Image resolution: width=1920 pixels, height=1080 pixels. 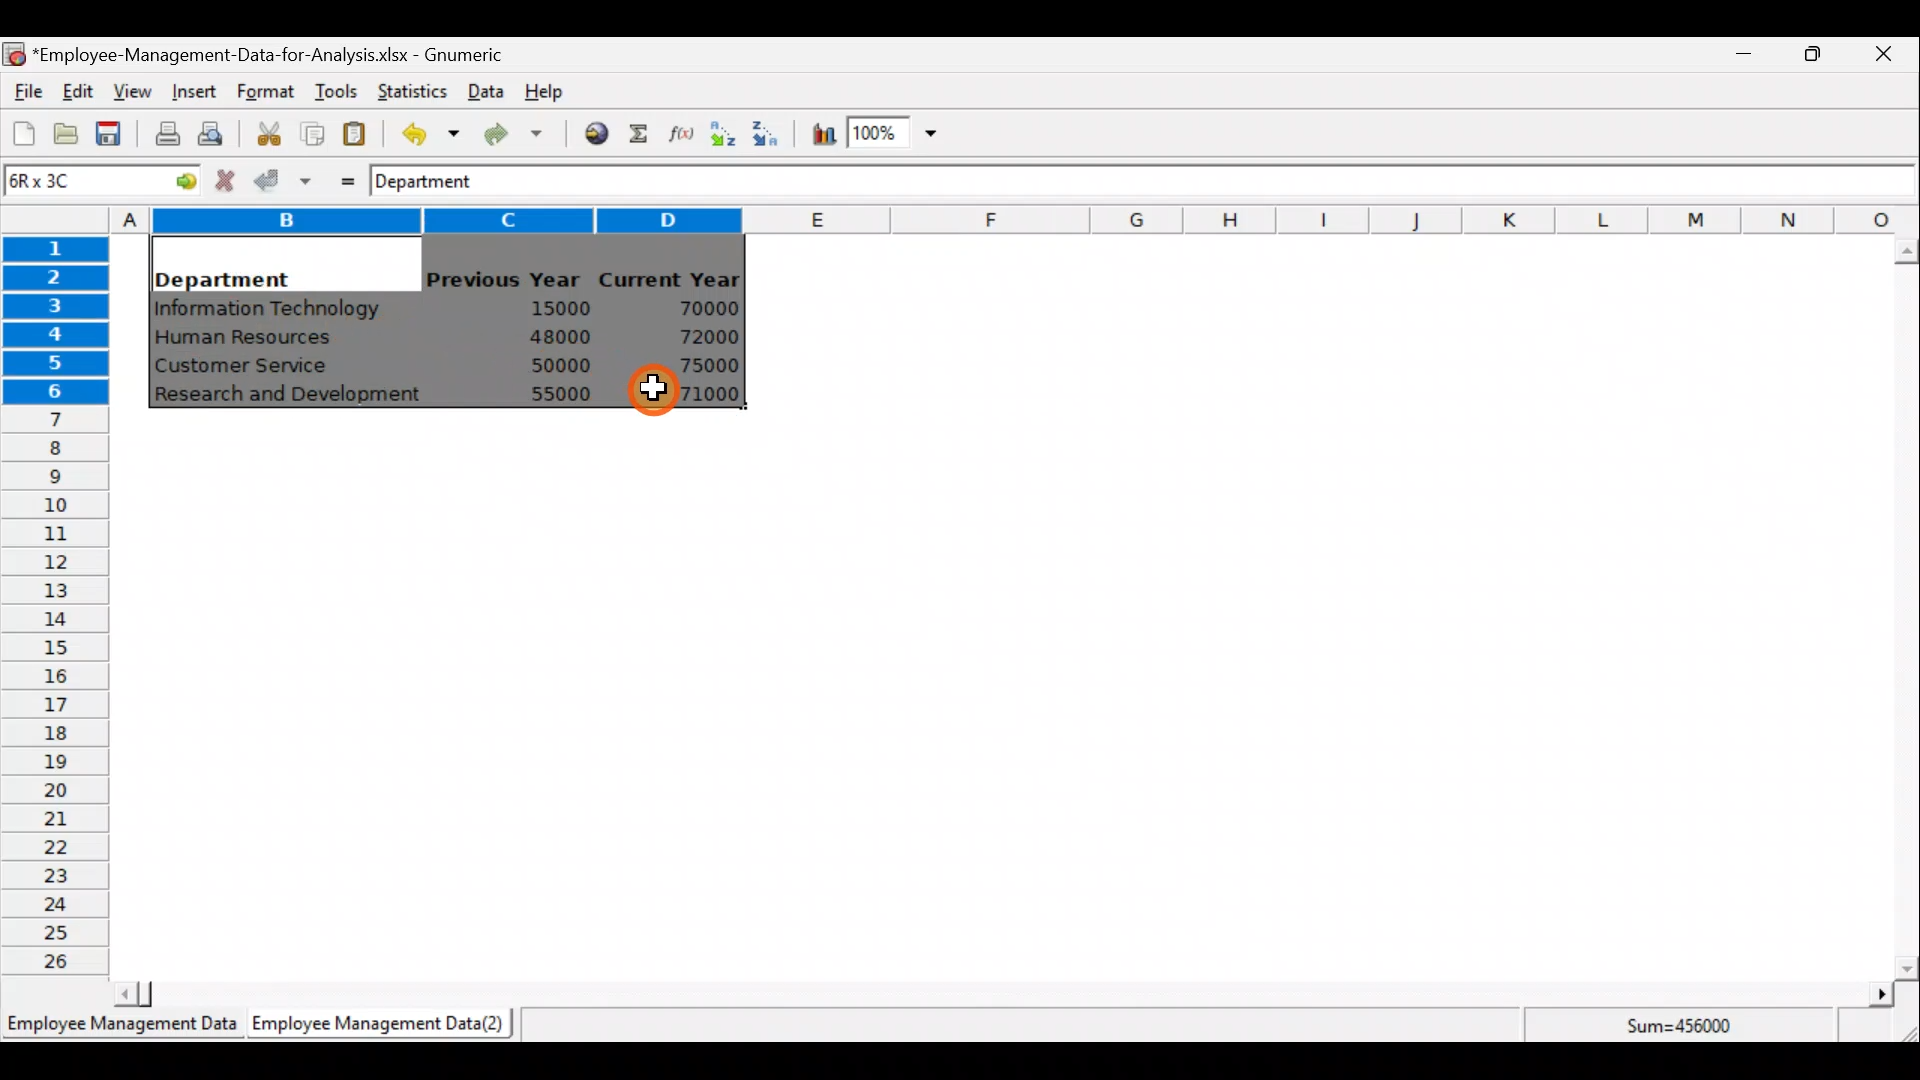 I want to click on Tools, so click(x=335, y=93).